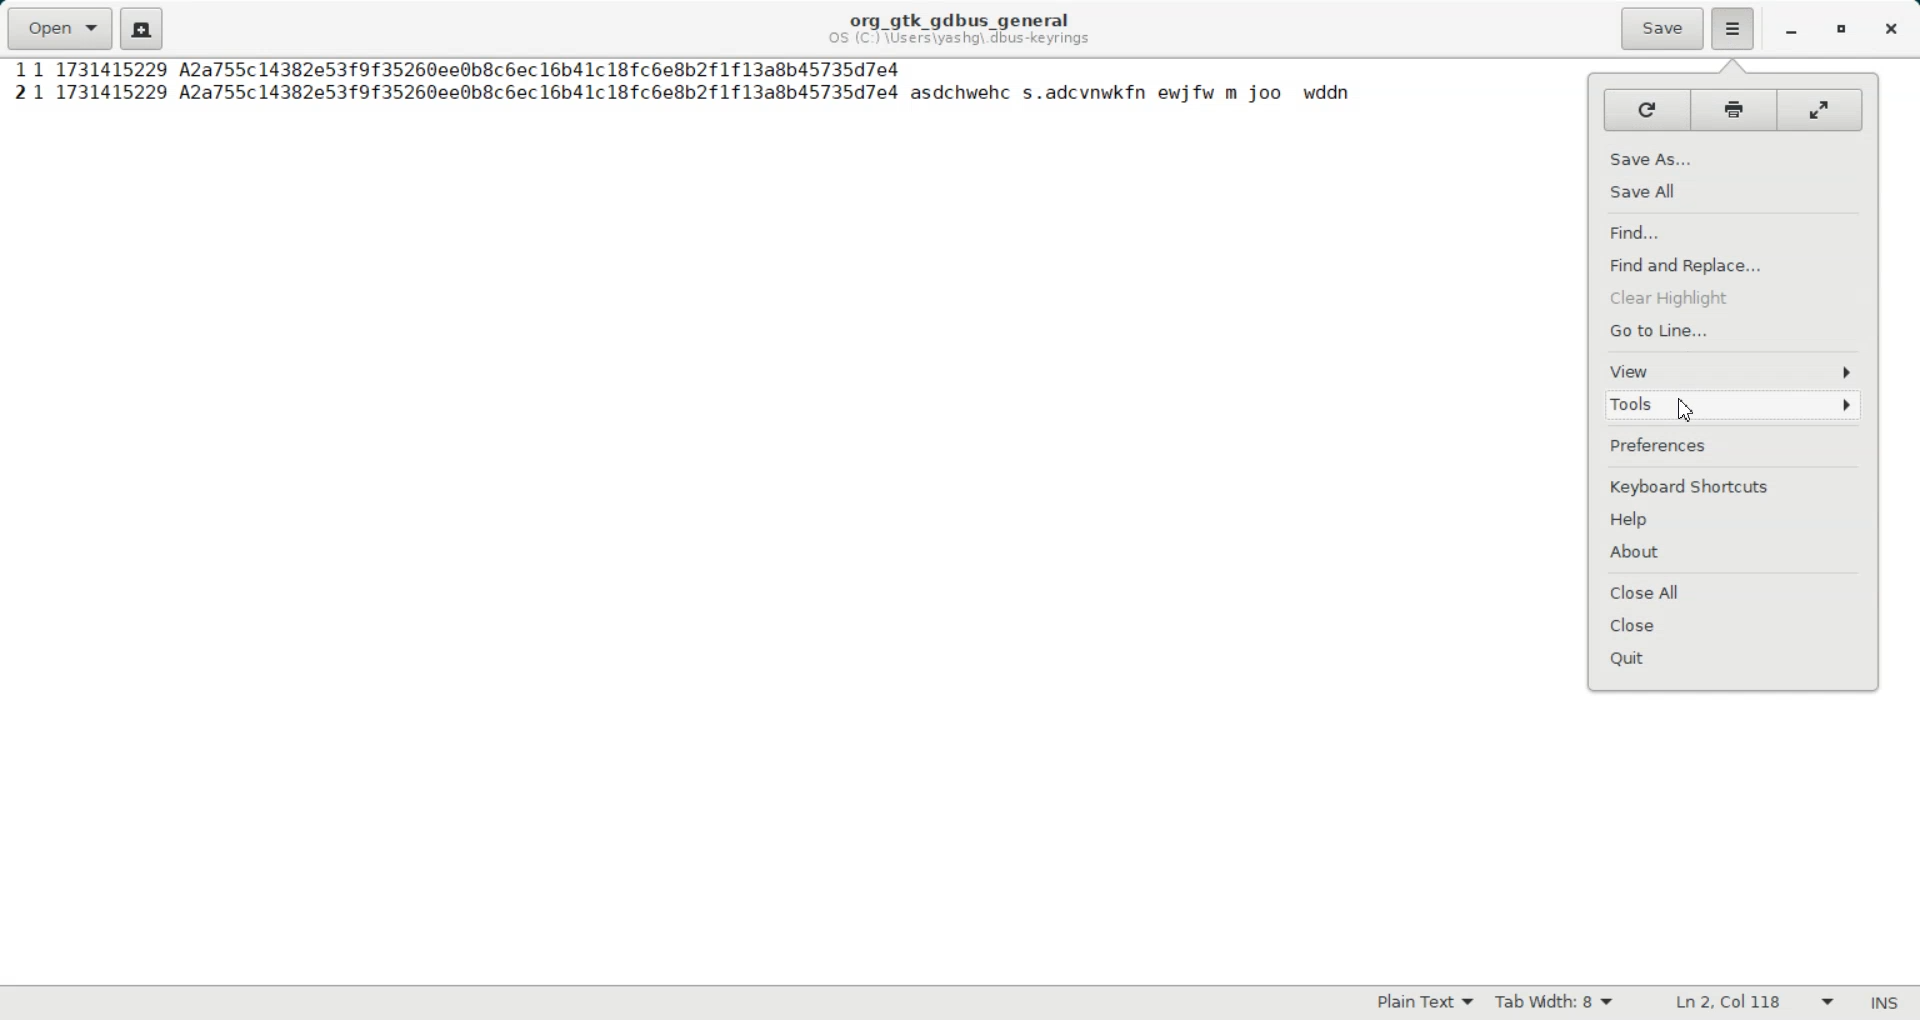 Image resolution: width=1920 pixels, height=1020 pixels. I want to click on Preferences, so click(1733, 445).